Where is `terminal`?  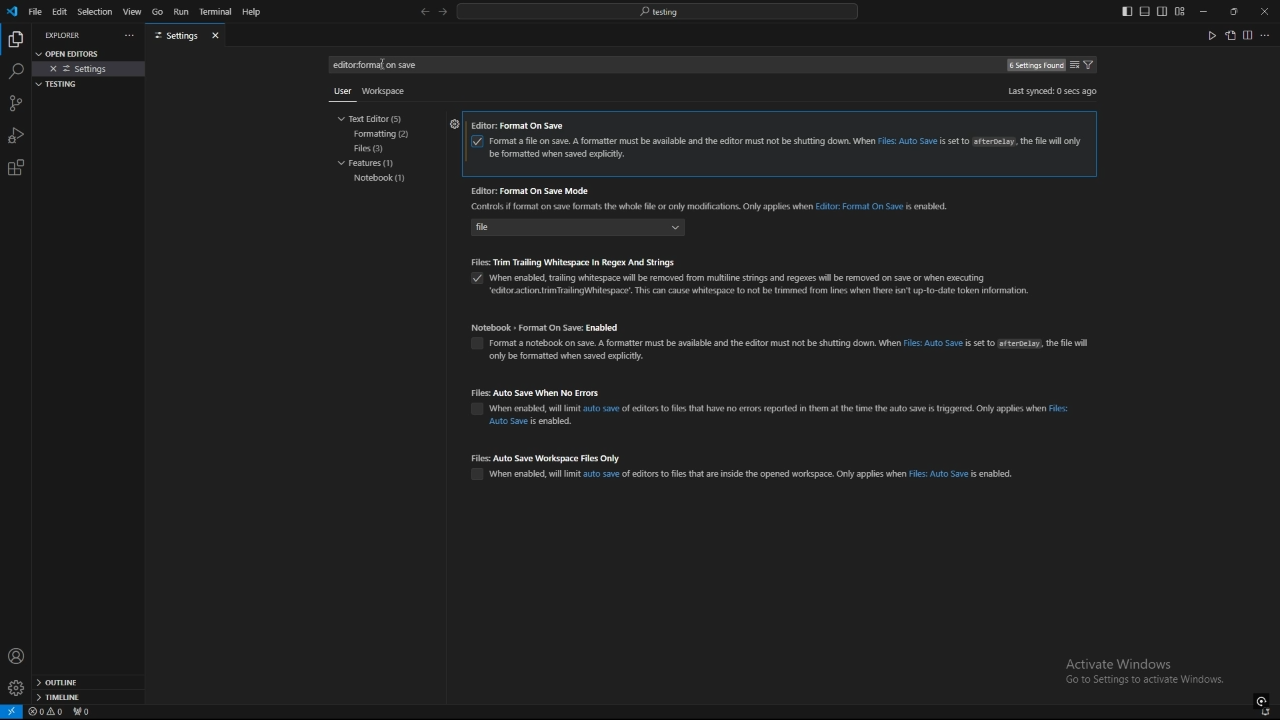 terminal is located at coordinates (216, 13).